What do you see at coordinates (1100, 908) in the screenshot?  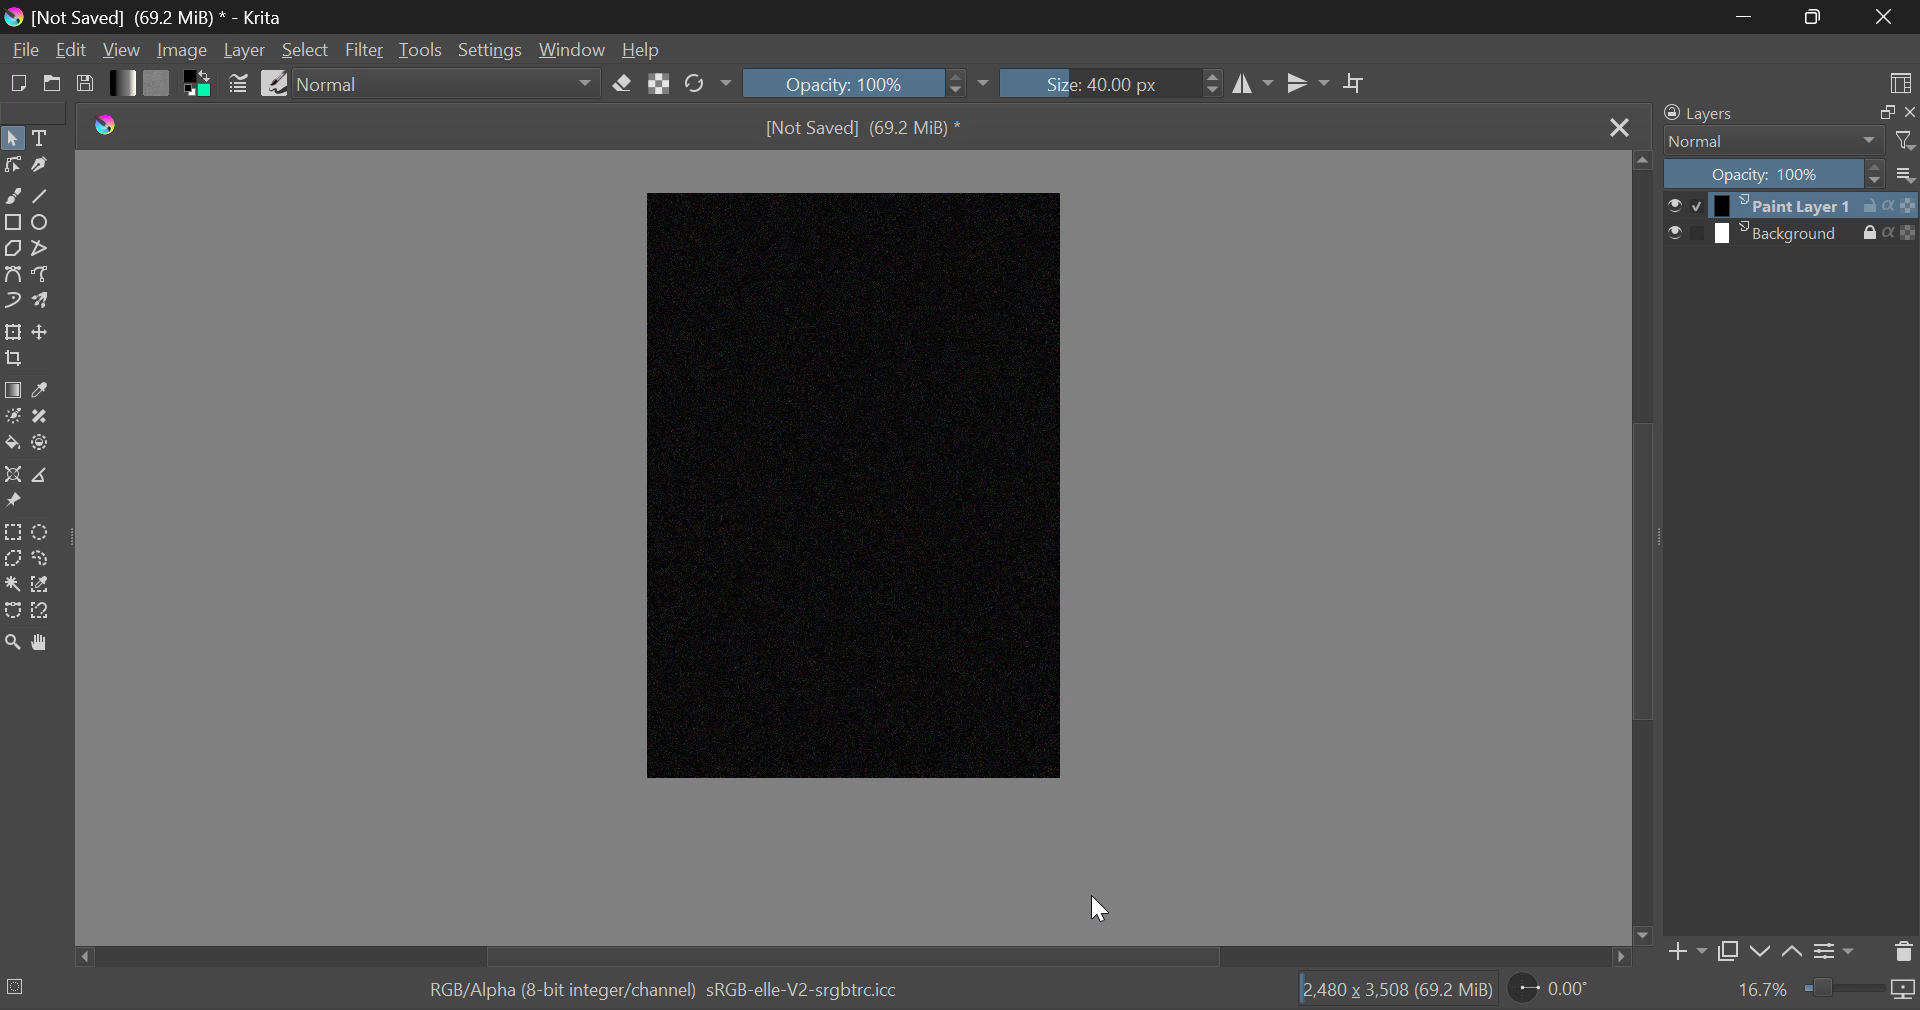 I see `Cursor Position AFTER_LAST_ACTION` at bounding box center [1100, 908].